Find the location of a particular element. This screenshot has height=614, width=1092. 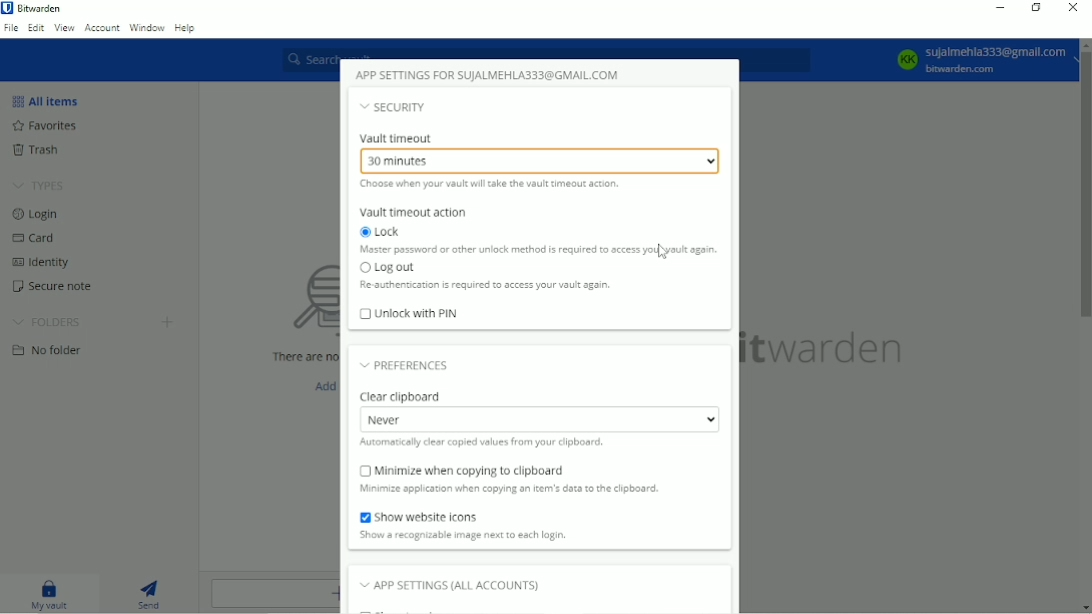

computer icon is located at coordinates (293, 301).